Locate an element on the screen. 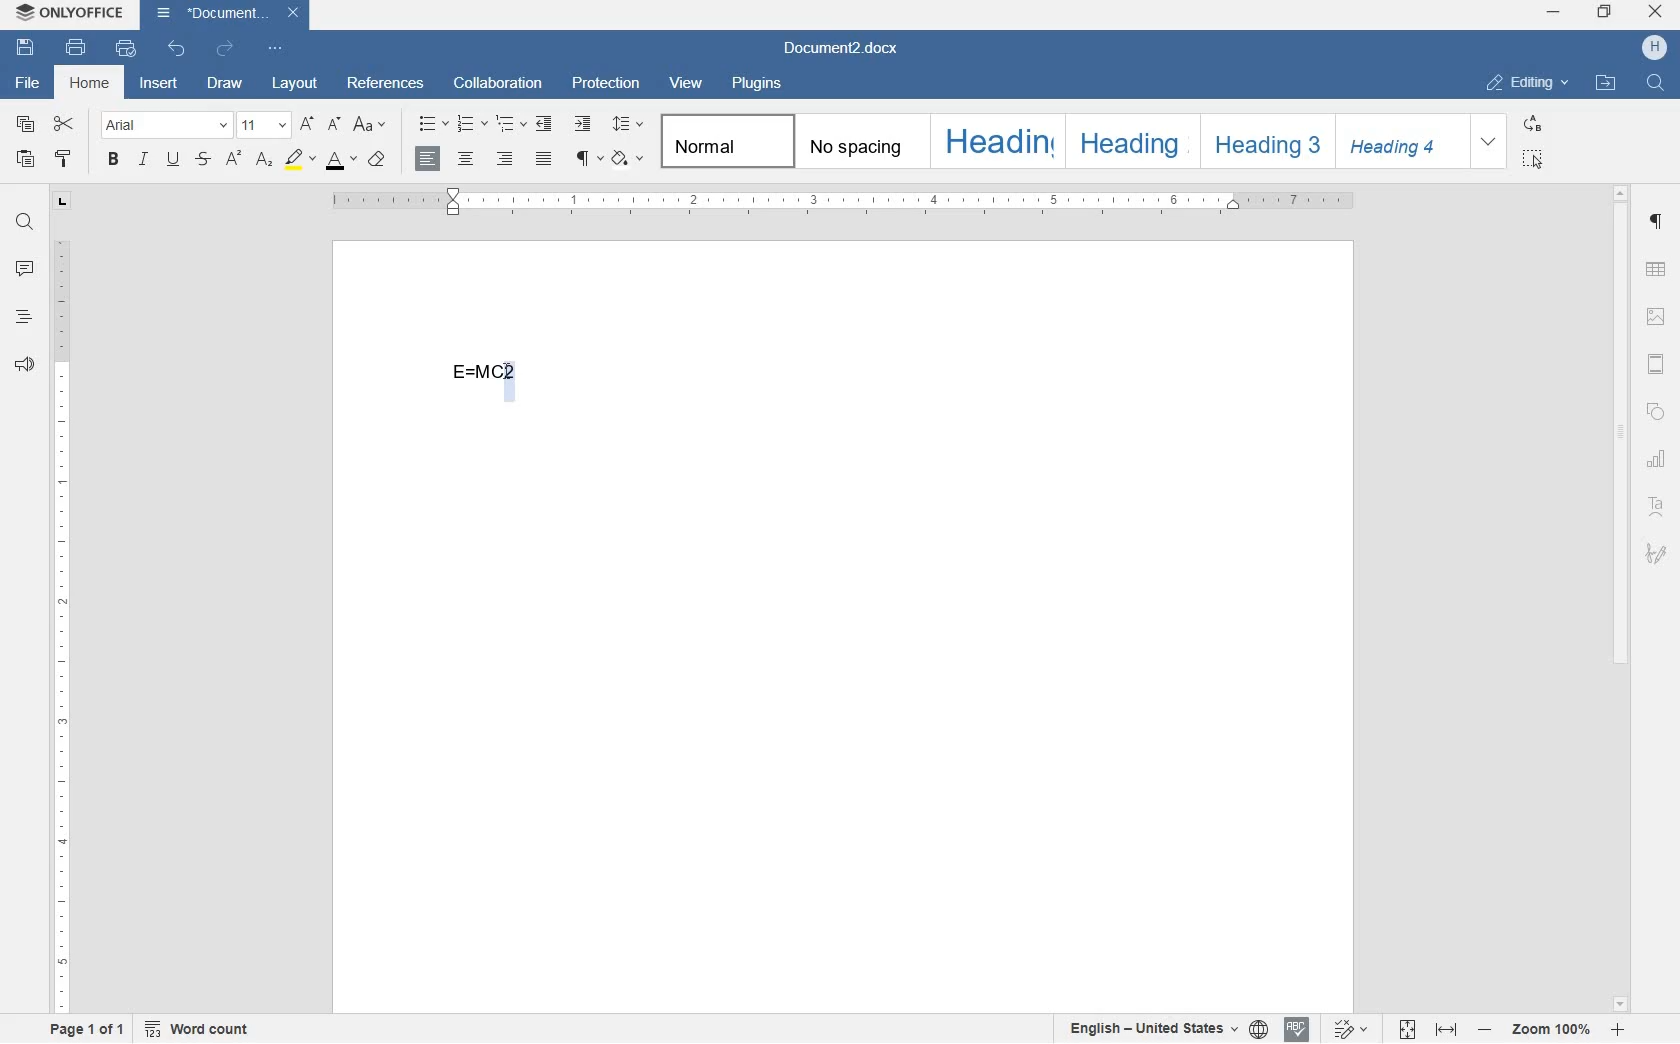 This screenshot has height=1044, width=1680. replace is located at coordinates (1534, 125).